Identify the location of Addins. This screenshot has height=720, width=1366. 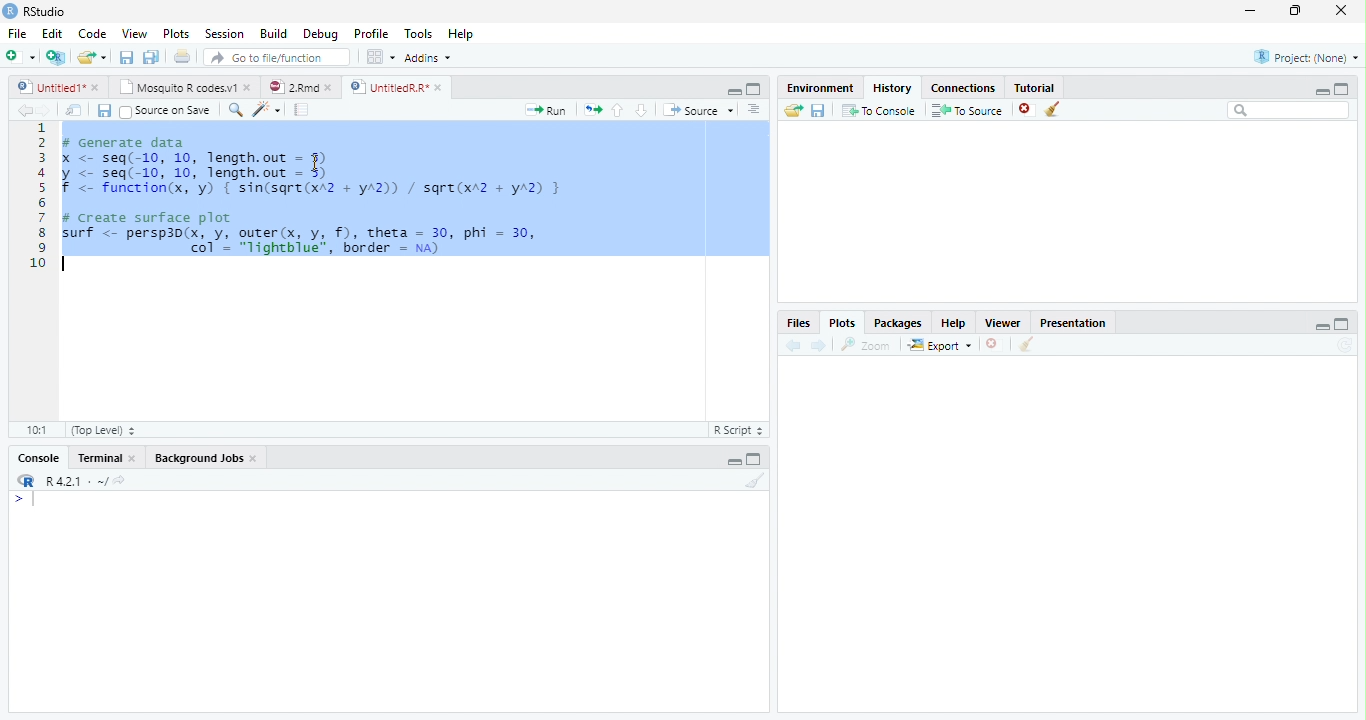
(428, 58).